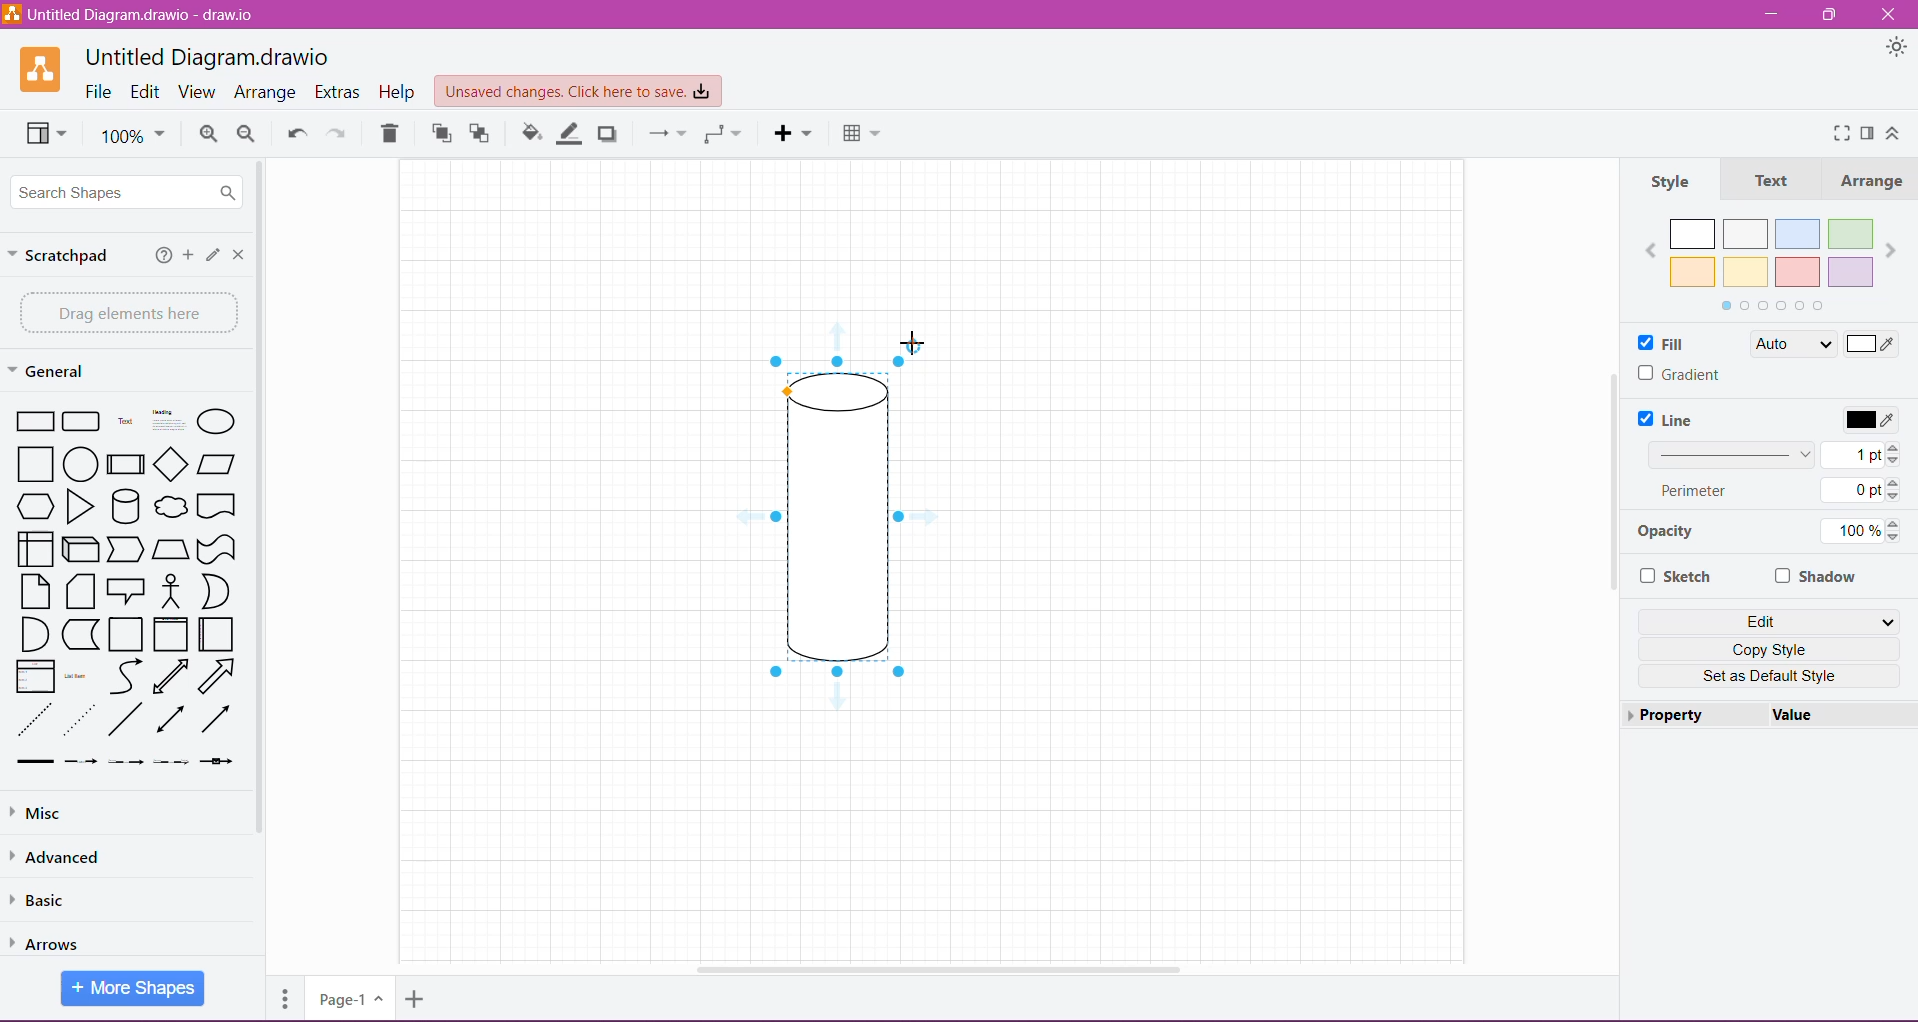 Image resolution: width=1918 pixels, height=1022 pixels. Describe the element at coordinates (570, 134) in the screenshot. I see `Line Color` at that location.